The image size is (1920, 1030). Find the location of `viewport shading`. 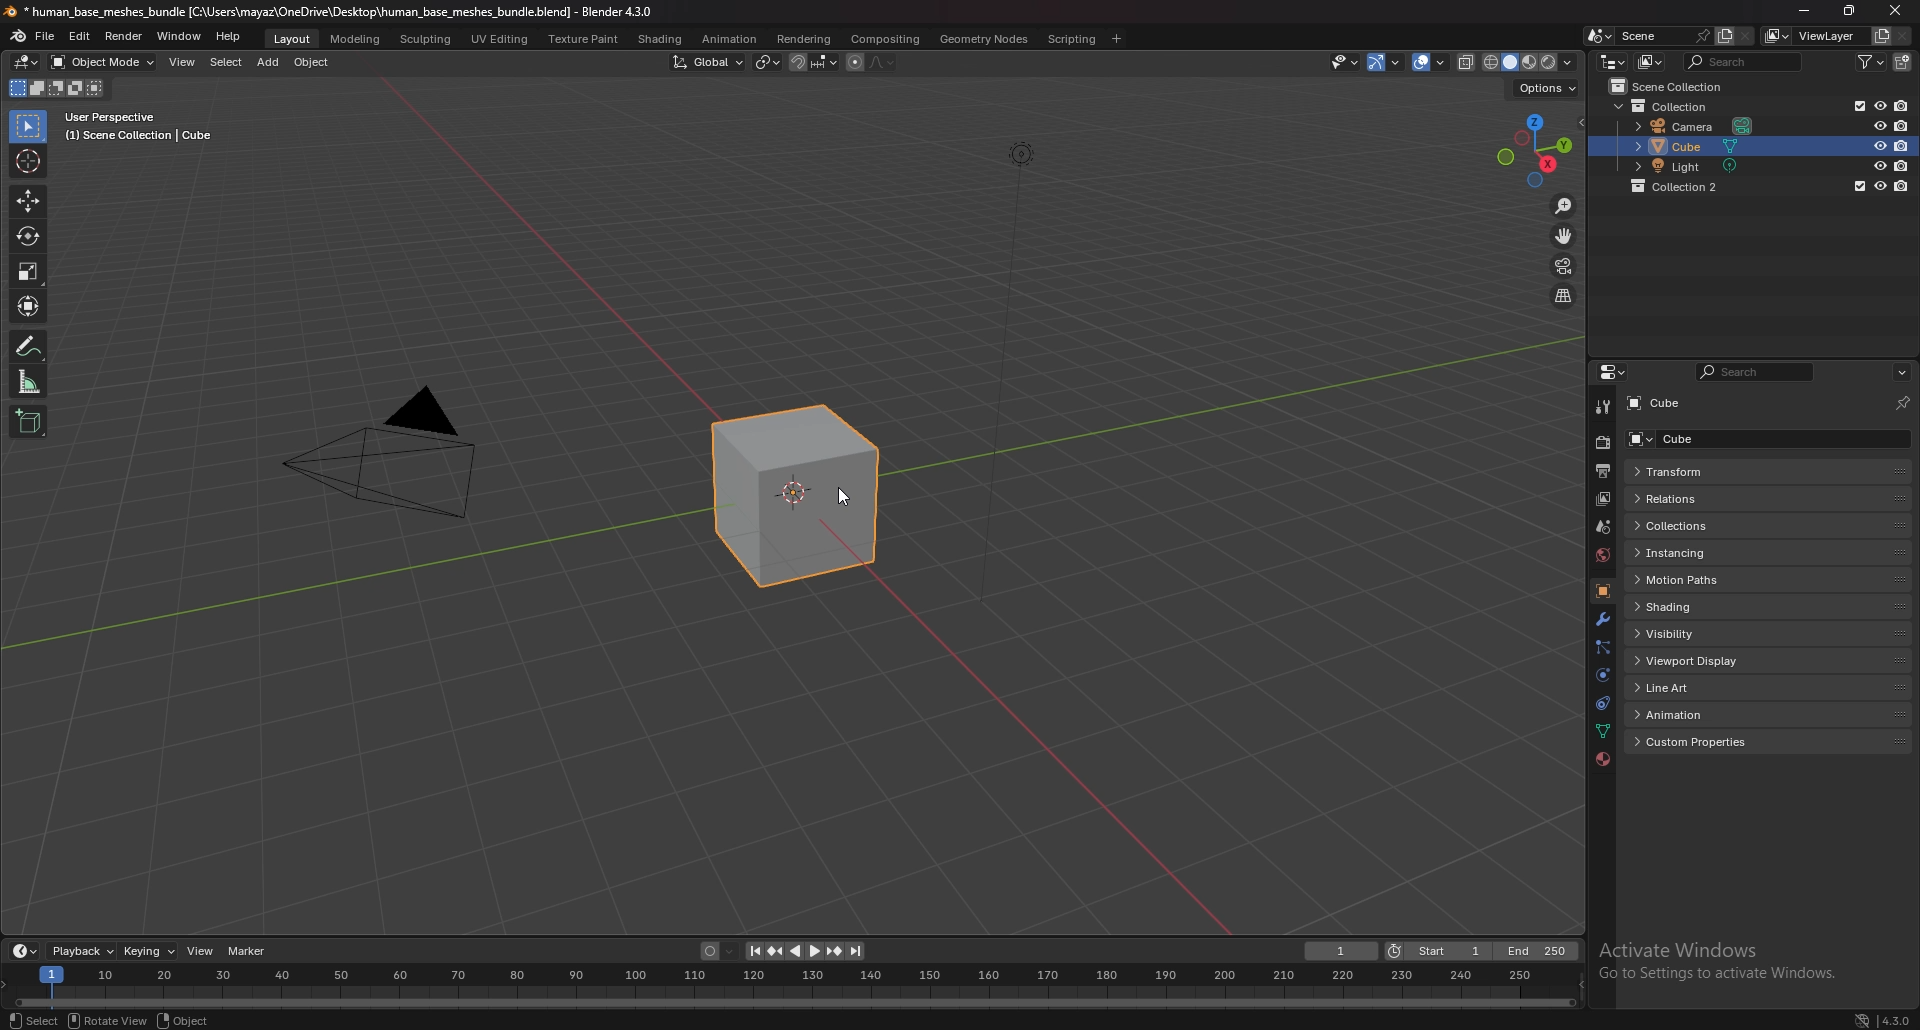

viewport shading is located at coordinates (1519, 61).